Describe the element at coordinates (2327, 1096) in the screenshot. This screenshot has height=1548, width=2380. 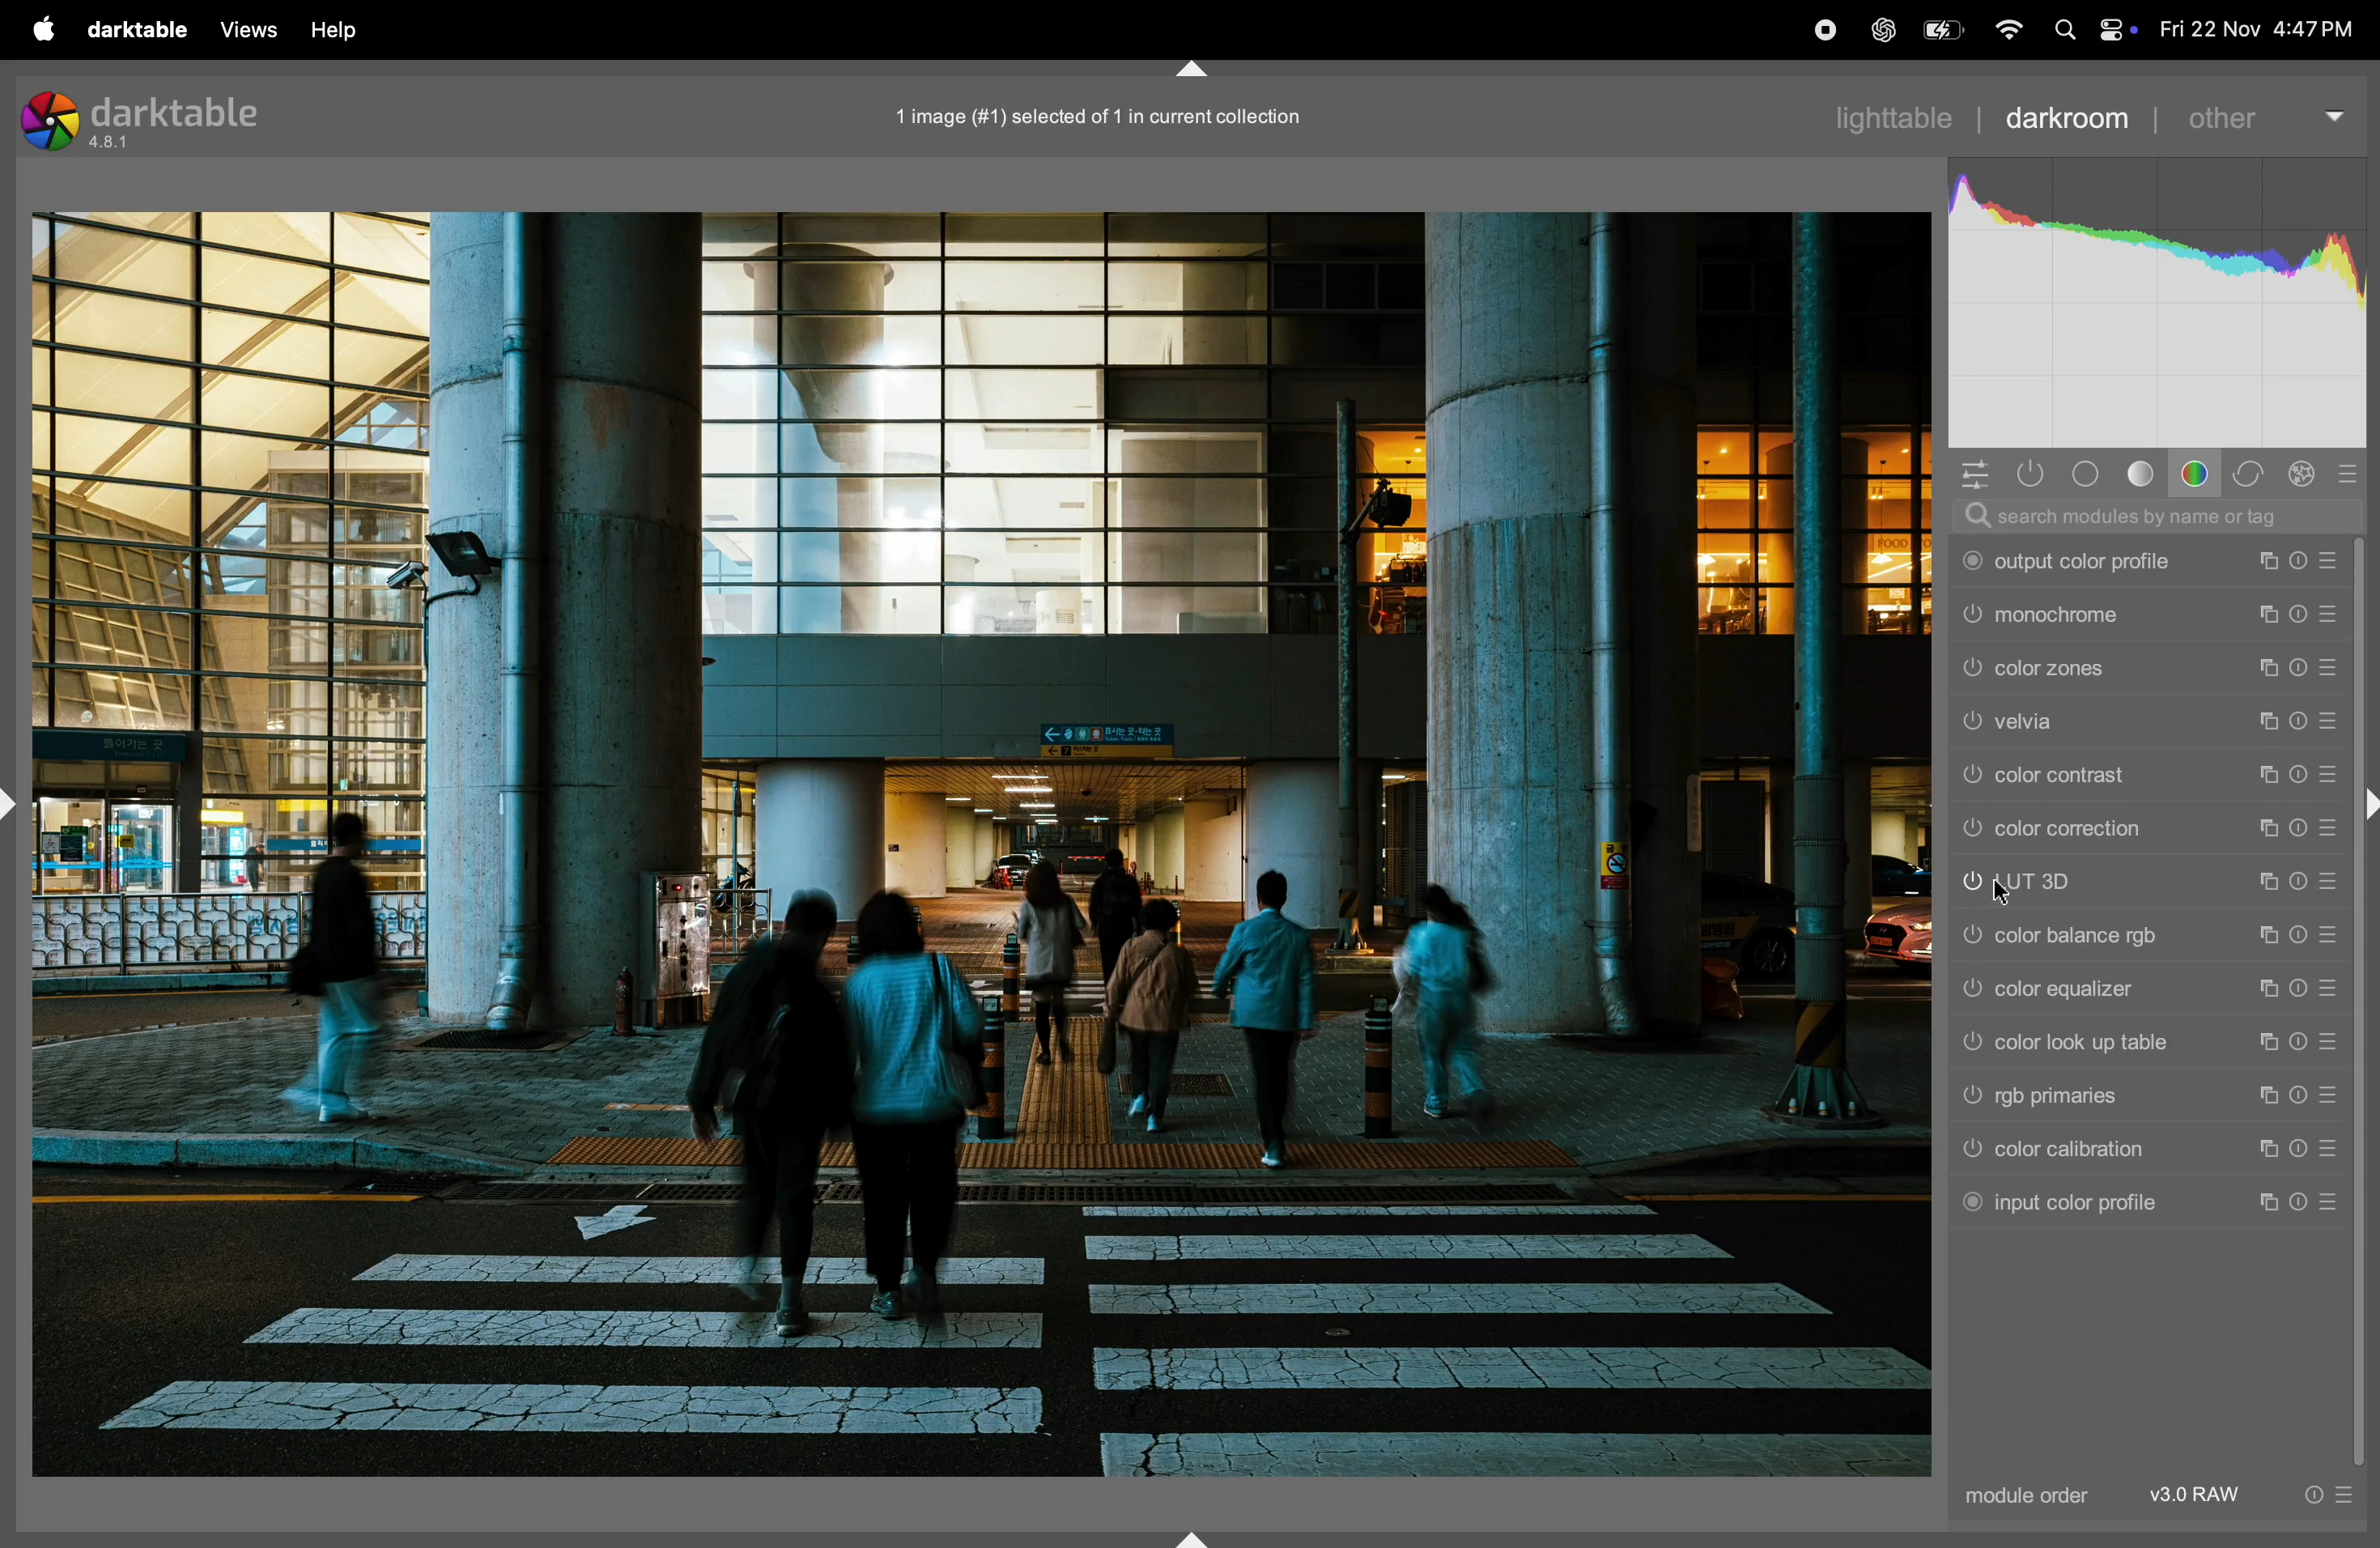
I see `presets` at that location.